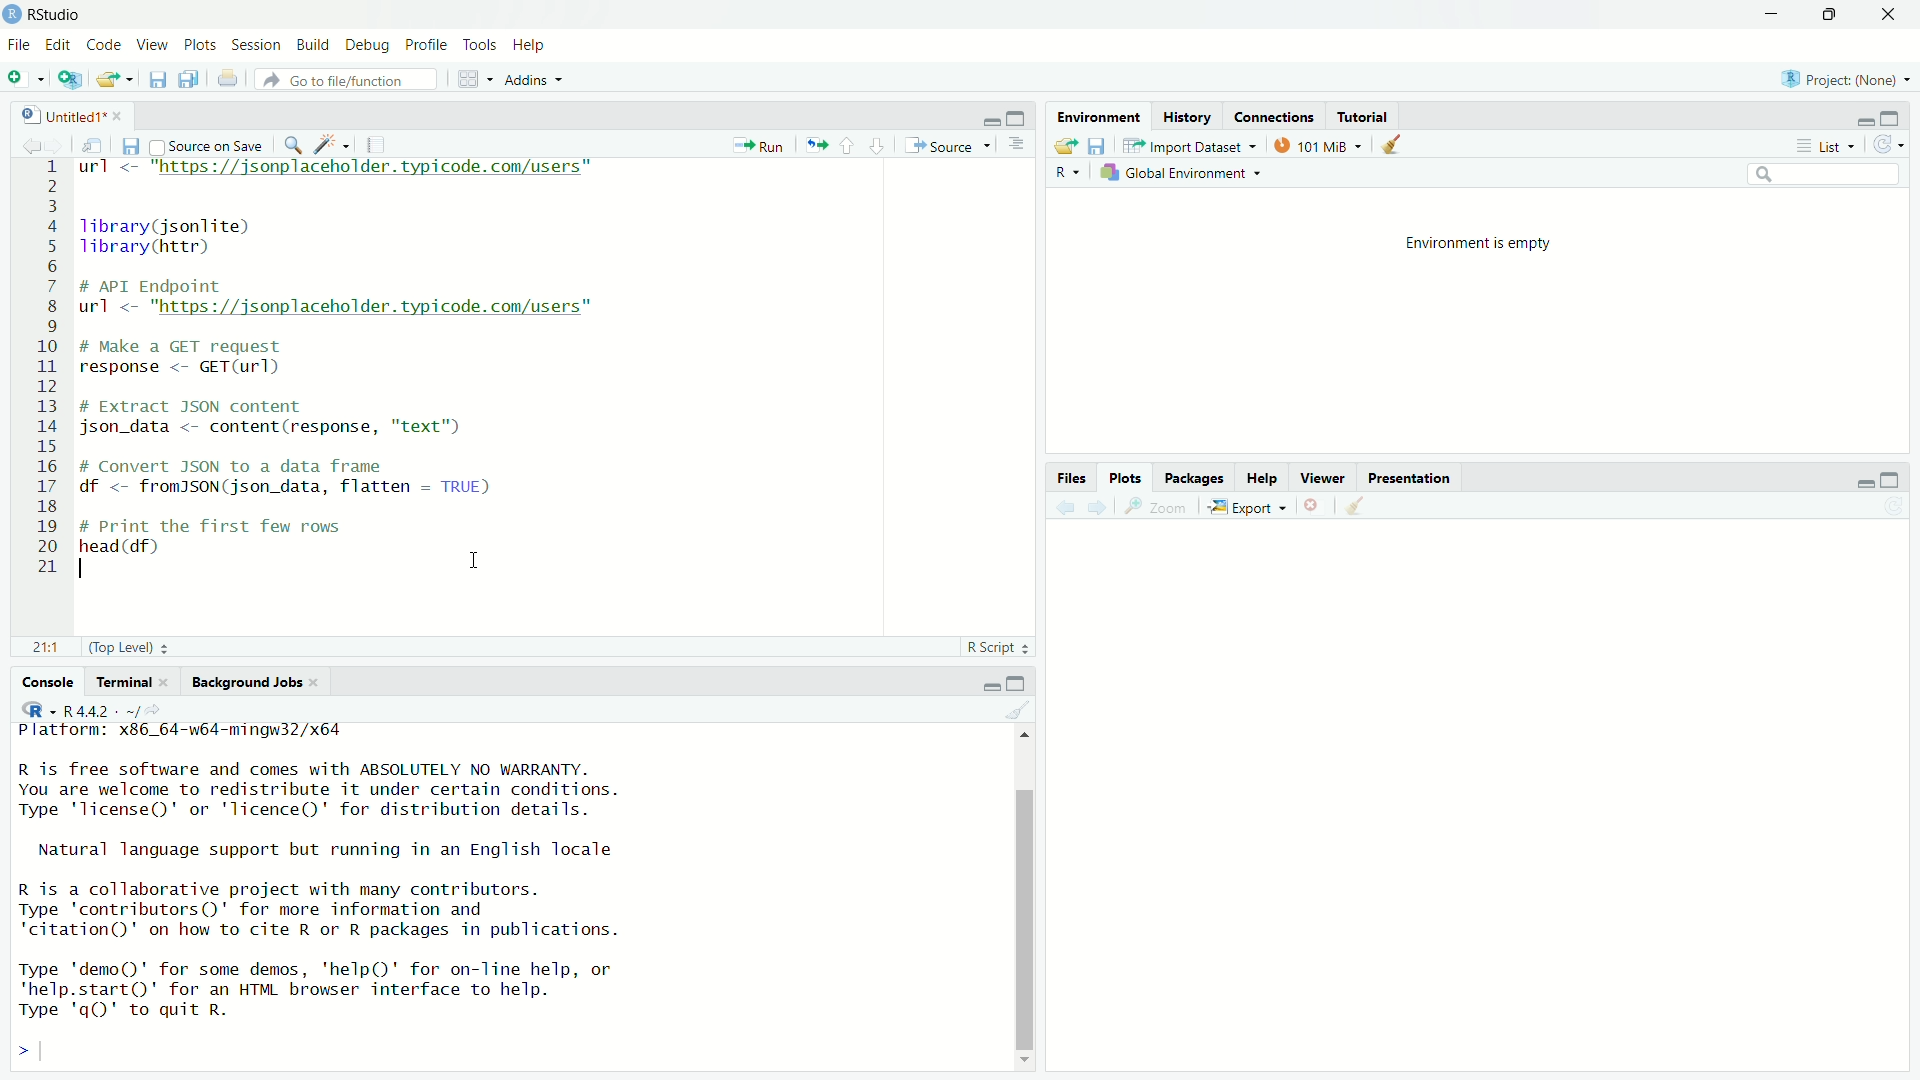  What do you see at coordinates (988, 119) in the screenshot?
I see `Minimize` at bounding box center [988, 119].